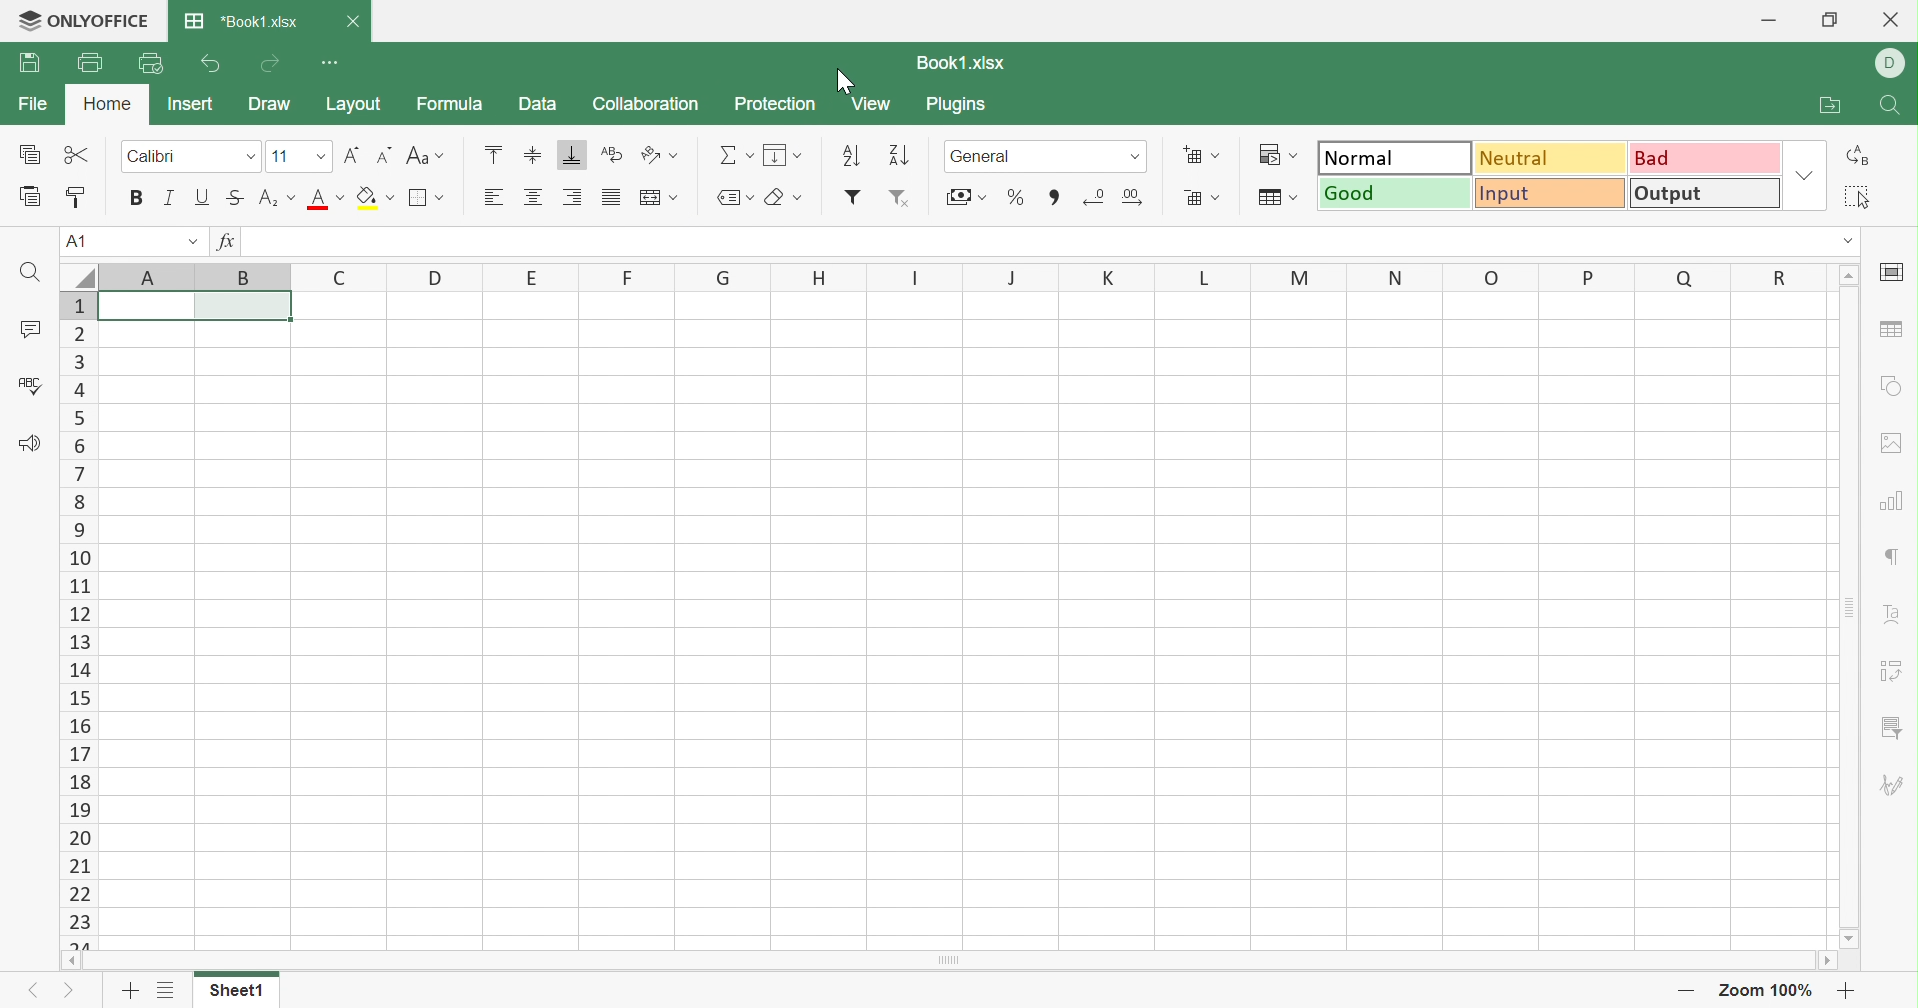 The width and height of the screenshot is (1918, 1008). Describe the element at coordinates (133, 994) in the screenshot. I see `Add sheet` at that location.